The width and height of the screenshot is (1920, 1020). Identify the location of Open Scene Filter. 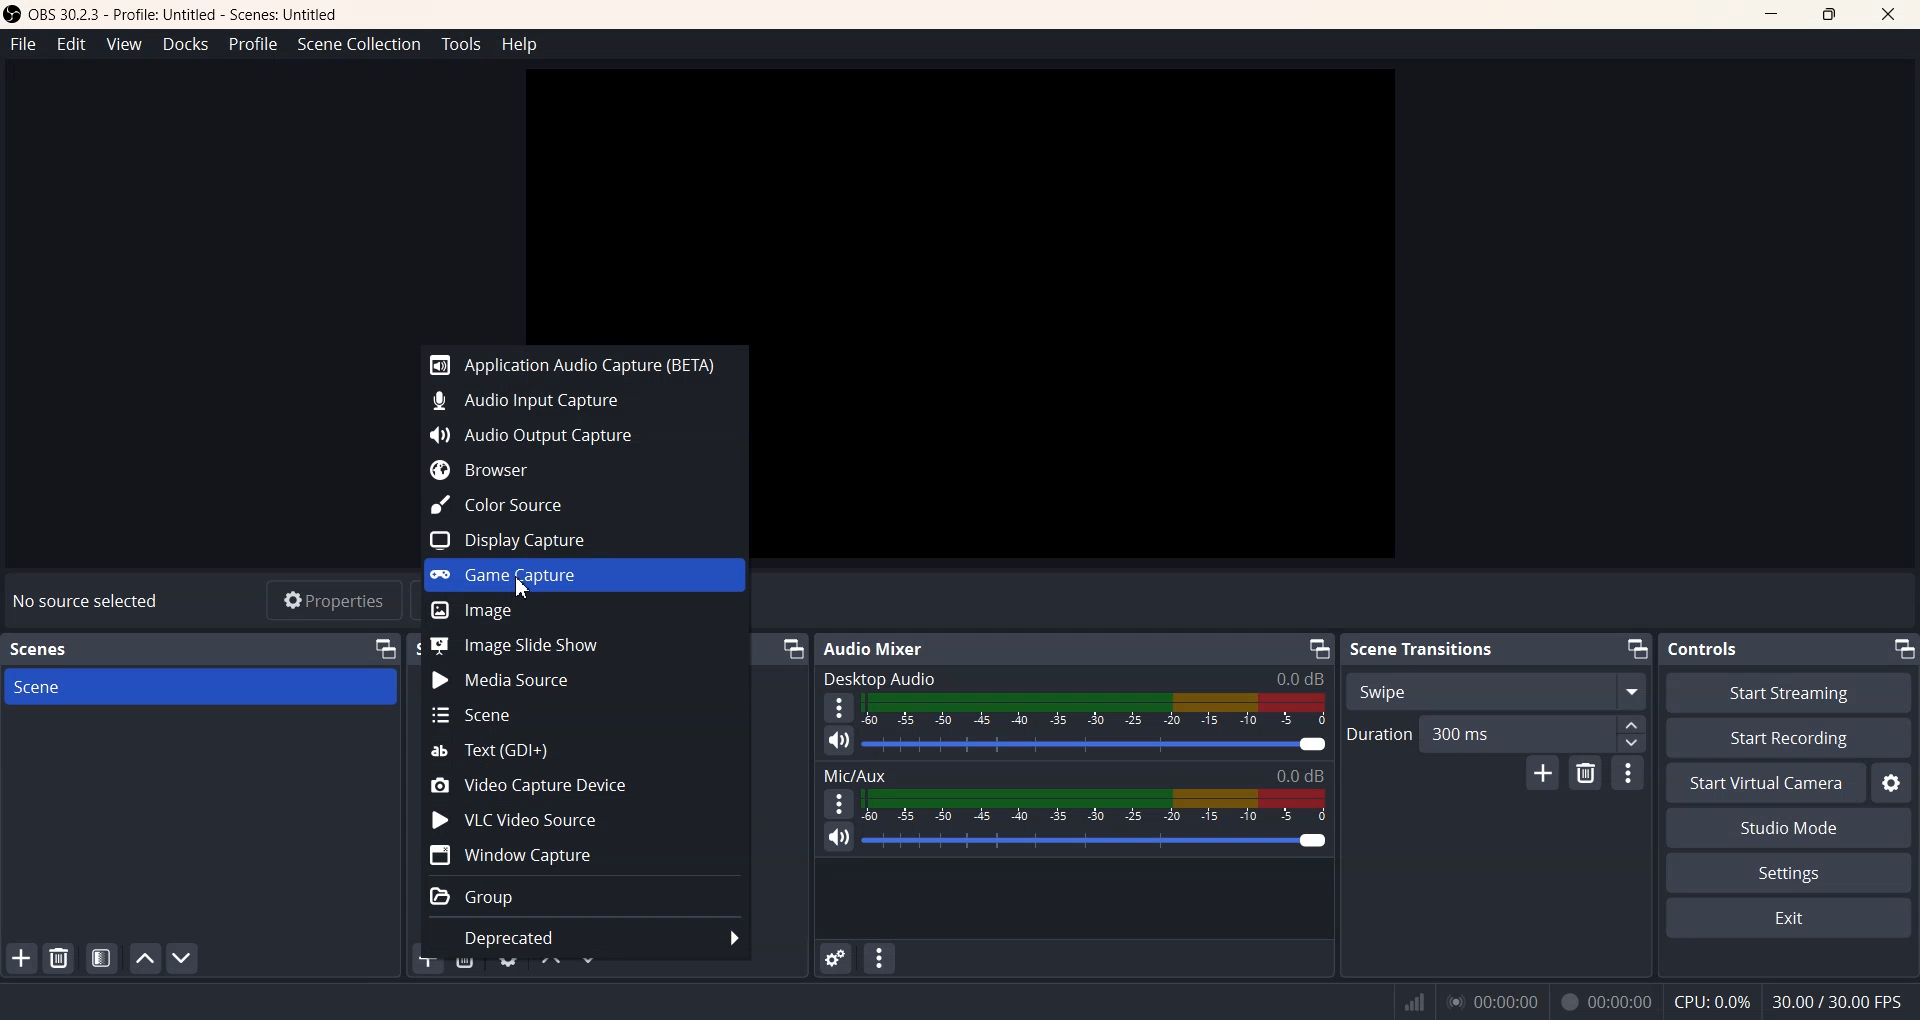
(102, 958).